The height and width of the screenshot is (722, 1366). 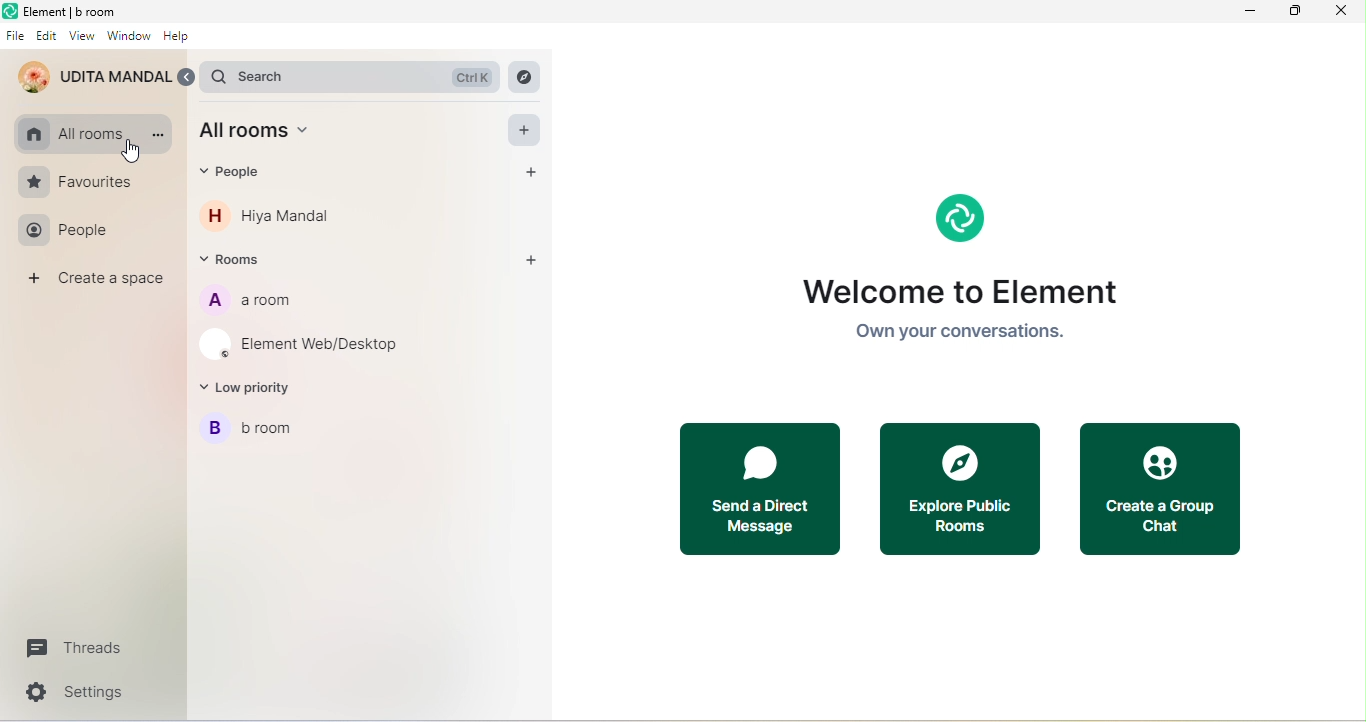 I want to click on welcome to element, so click(x=962, y=292).